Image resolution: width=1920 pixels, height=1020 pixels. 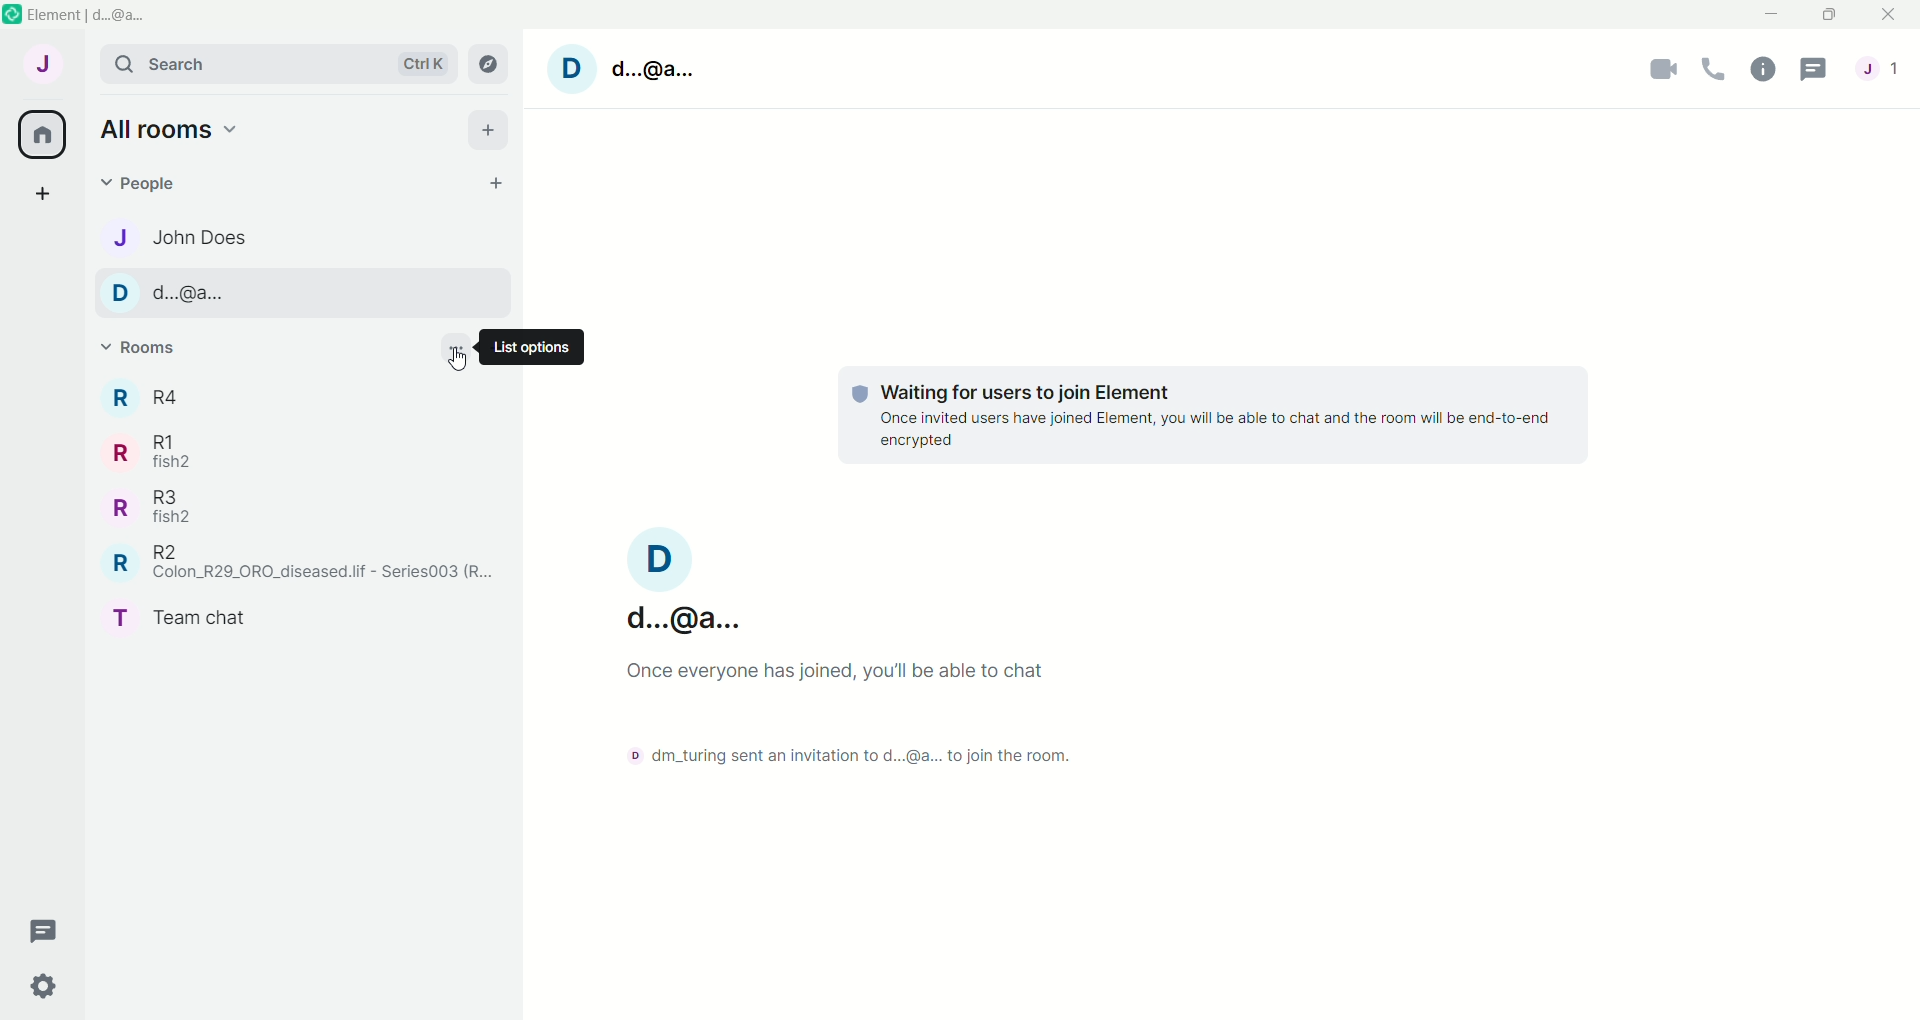 I want to click on Minimize, so click(x=1771, y=14).